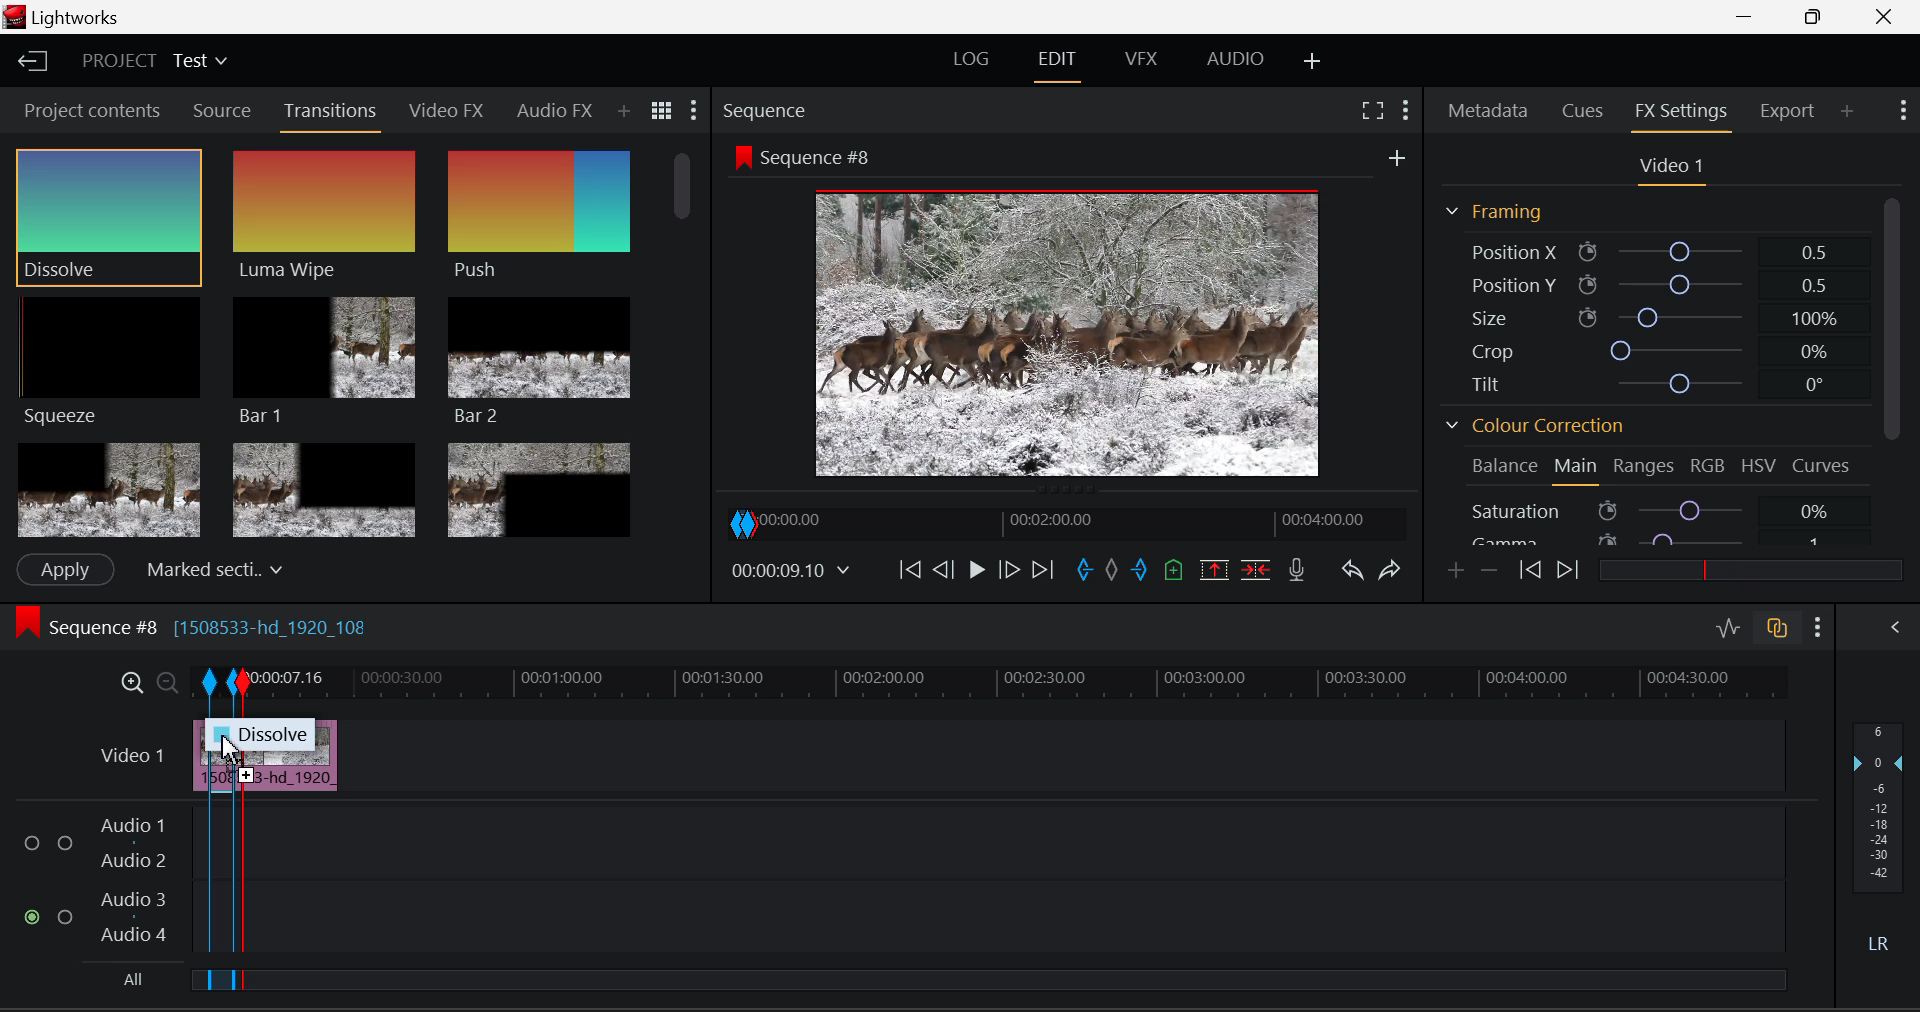 The height and width of the screenshot is (1012, 1920). Describe the element at coordinates (1818, 627) in the screenshot. I see `Show Settings` at that location.